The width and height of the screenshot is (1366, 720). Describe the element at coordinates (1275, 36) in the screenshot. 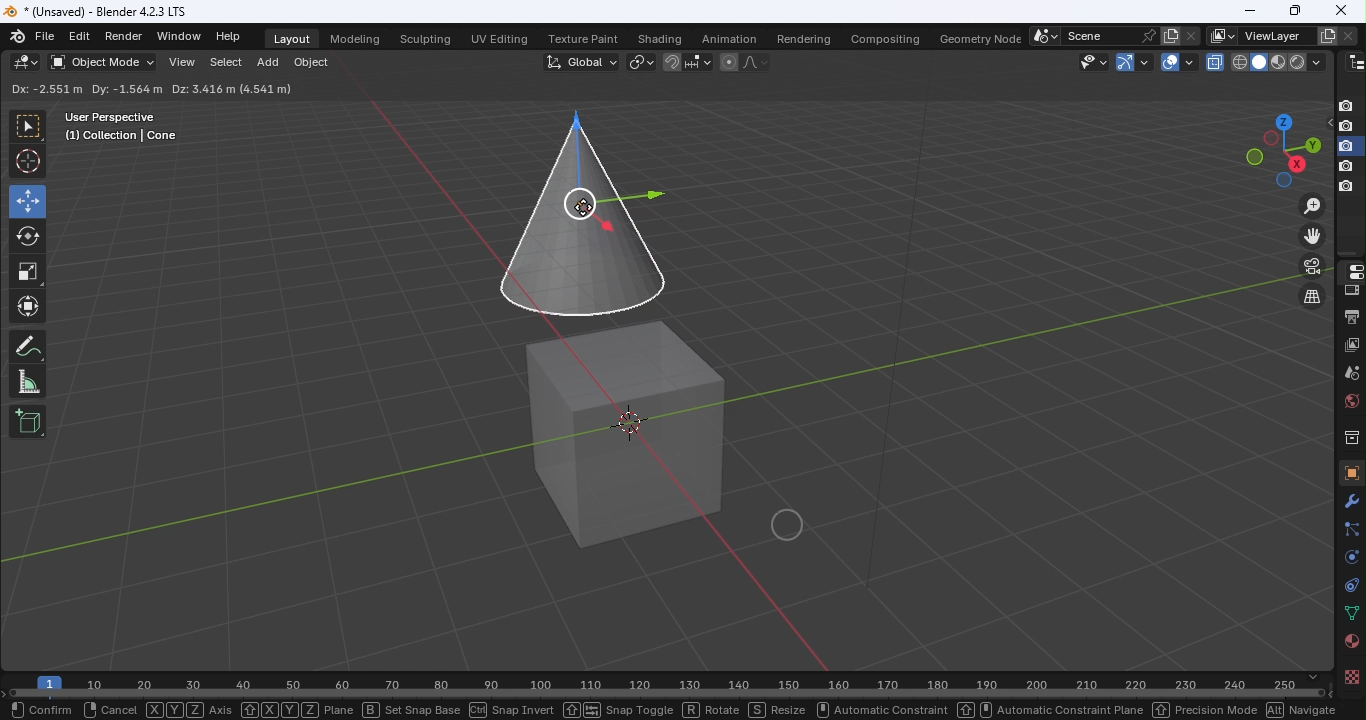

I see `Name` at that location.